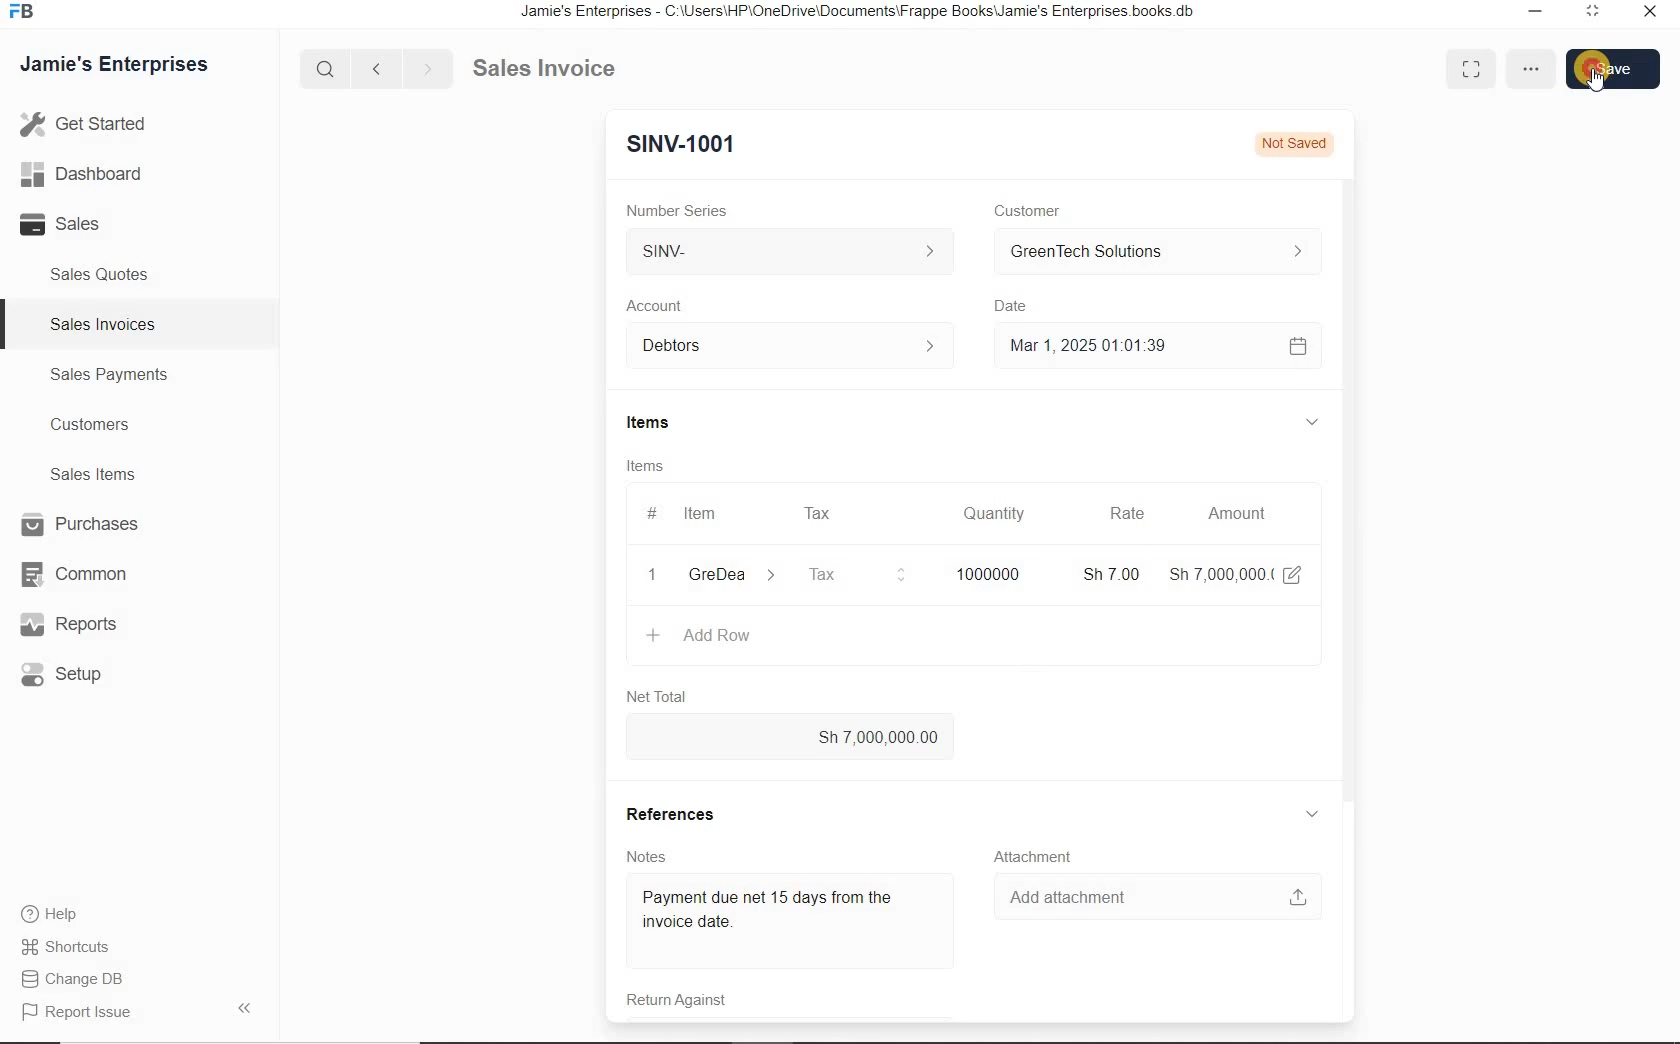 This screenshot has width=1680, height=1044. I want to click on Tax, so click(820, 512).